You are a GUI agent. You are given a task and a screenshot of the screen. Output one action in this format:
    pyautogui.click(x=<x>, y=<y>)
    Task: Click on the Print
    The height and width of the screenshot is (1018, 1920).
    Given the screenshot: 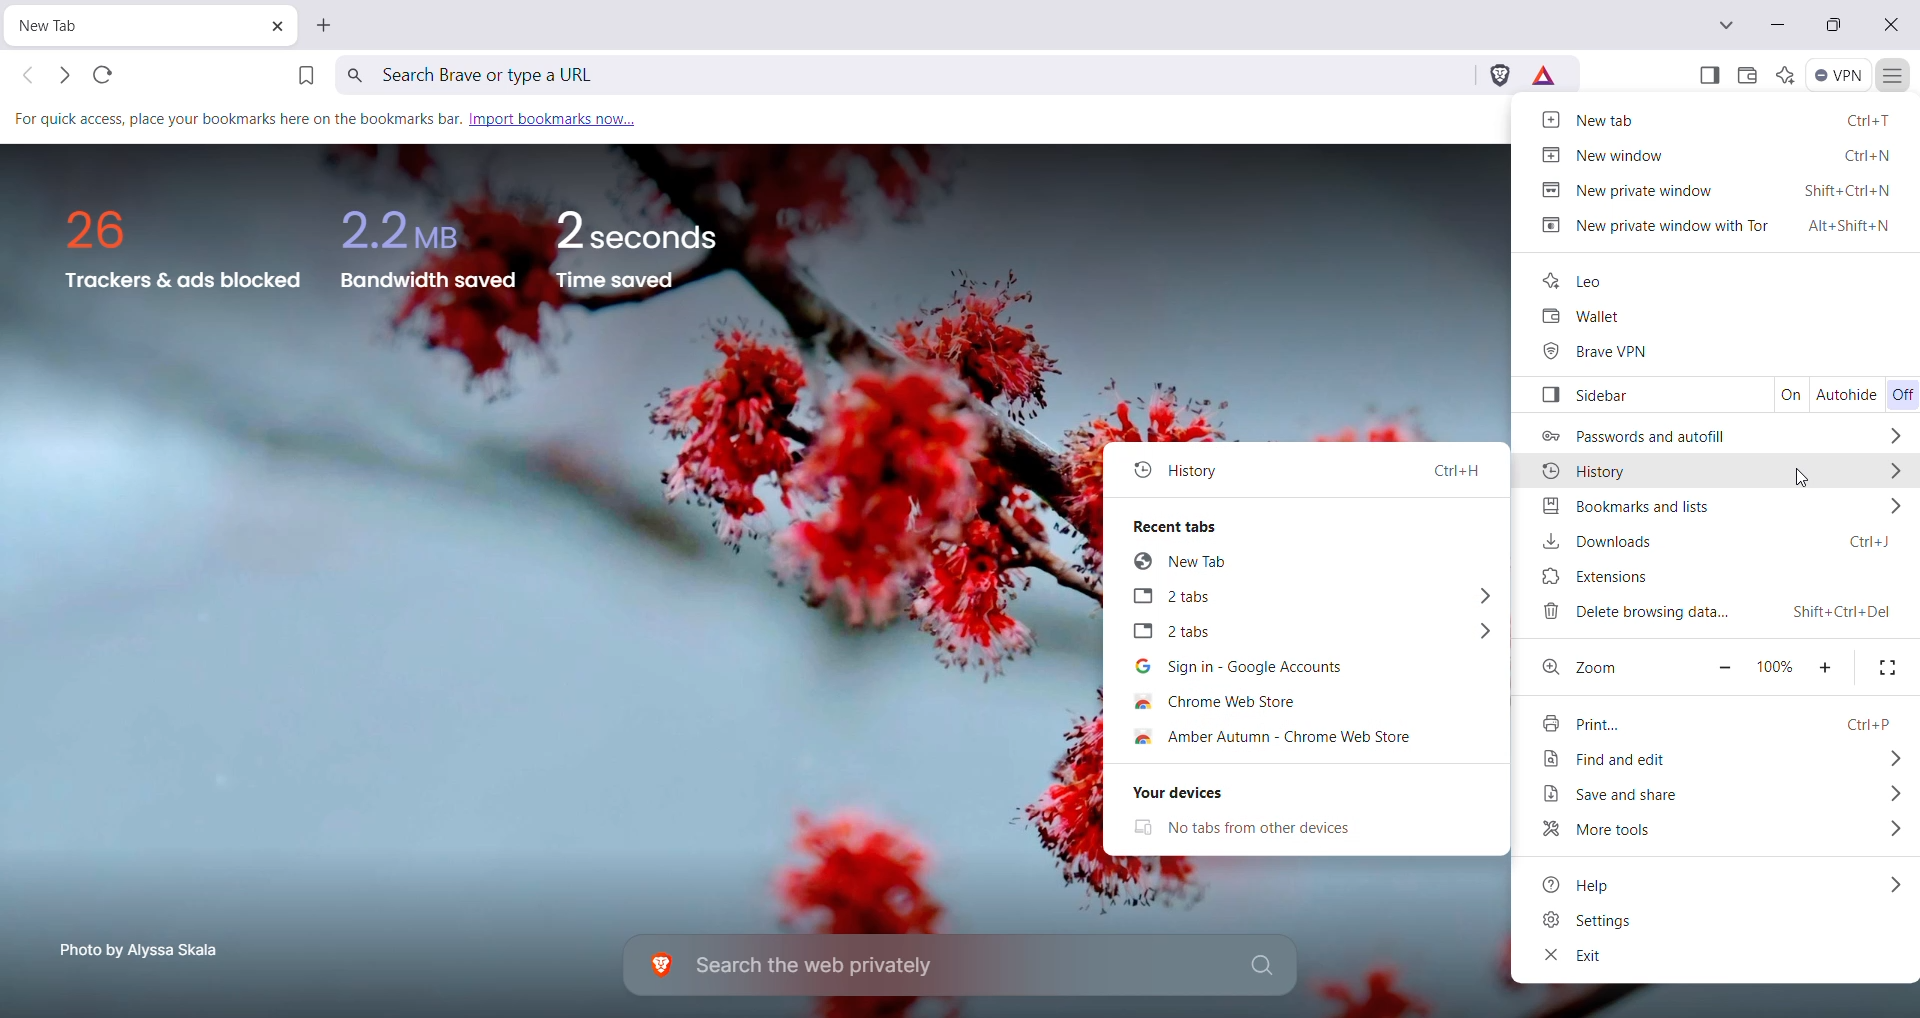 What is the action you would take?
    pyautogui.click(x=1712, y=721)
    